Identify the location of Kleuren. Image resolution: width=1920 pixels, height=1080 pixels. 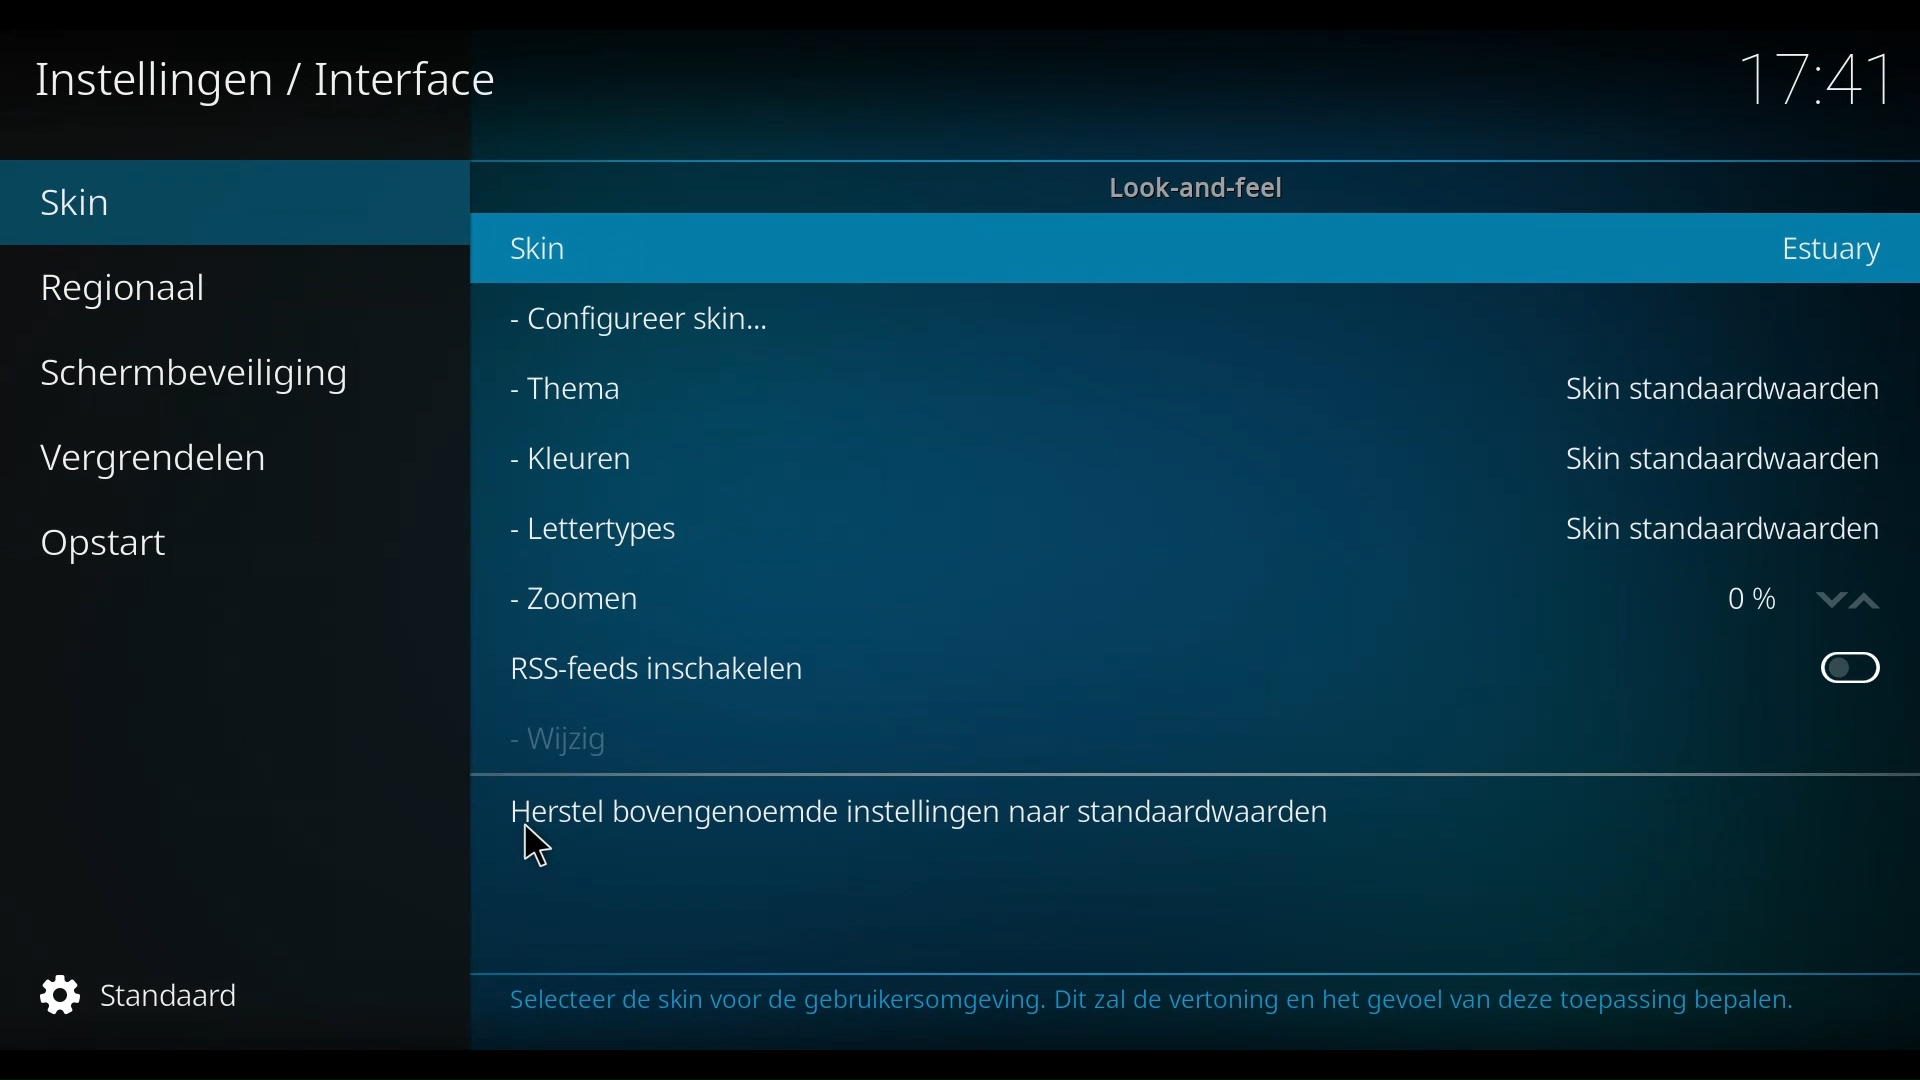
(602, 464).